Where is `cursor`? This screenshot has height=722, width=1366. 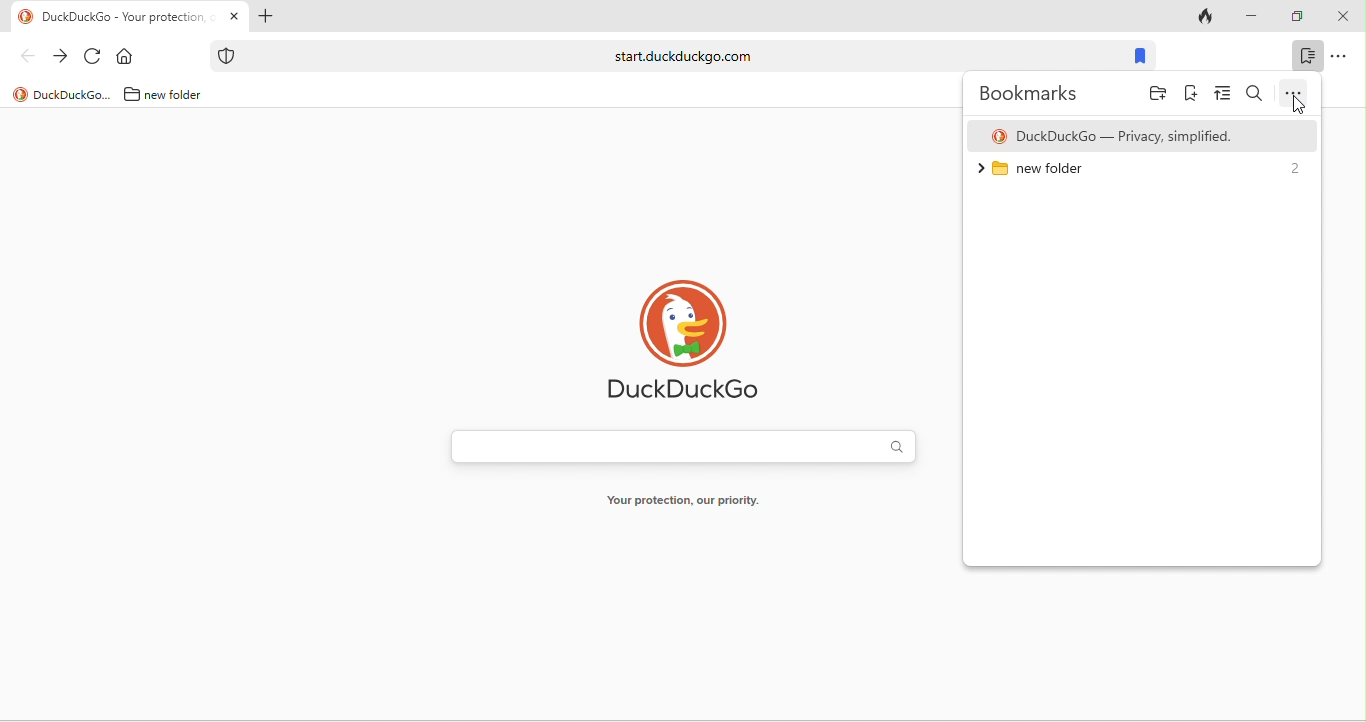
cursor is located at coordinates (1299, 109).